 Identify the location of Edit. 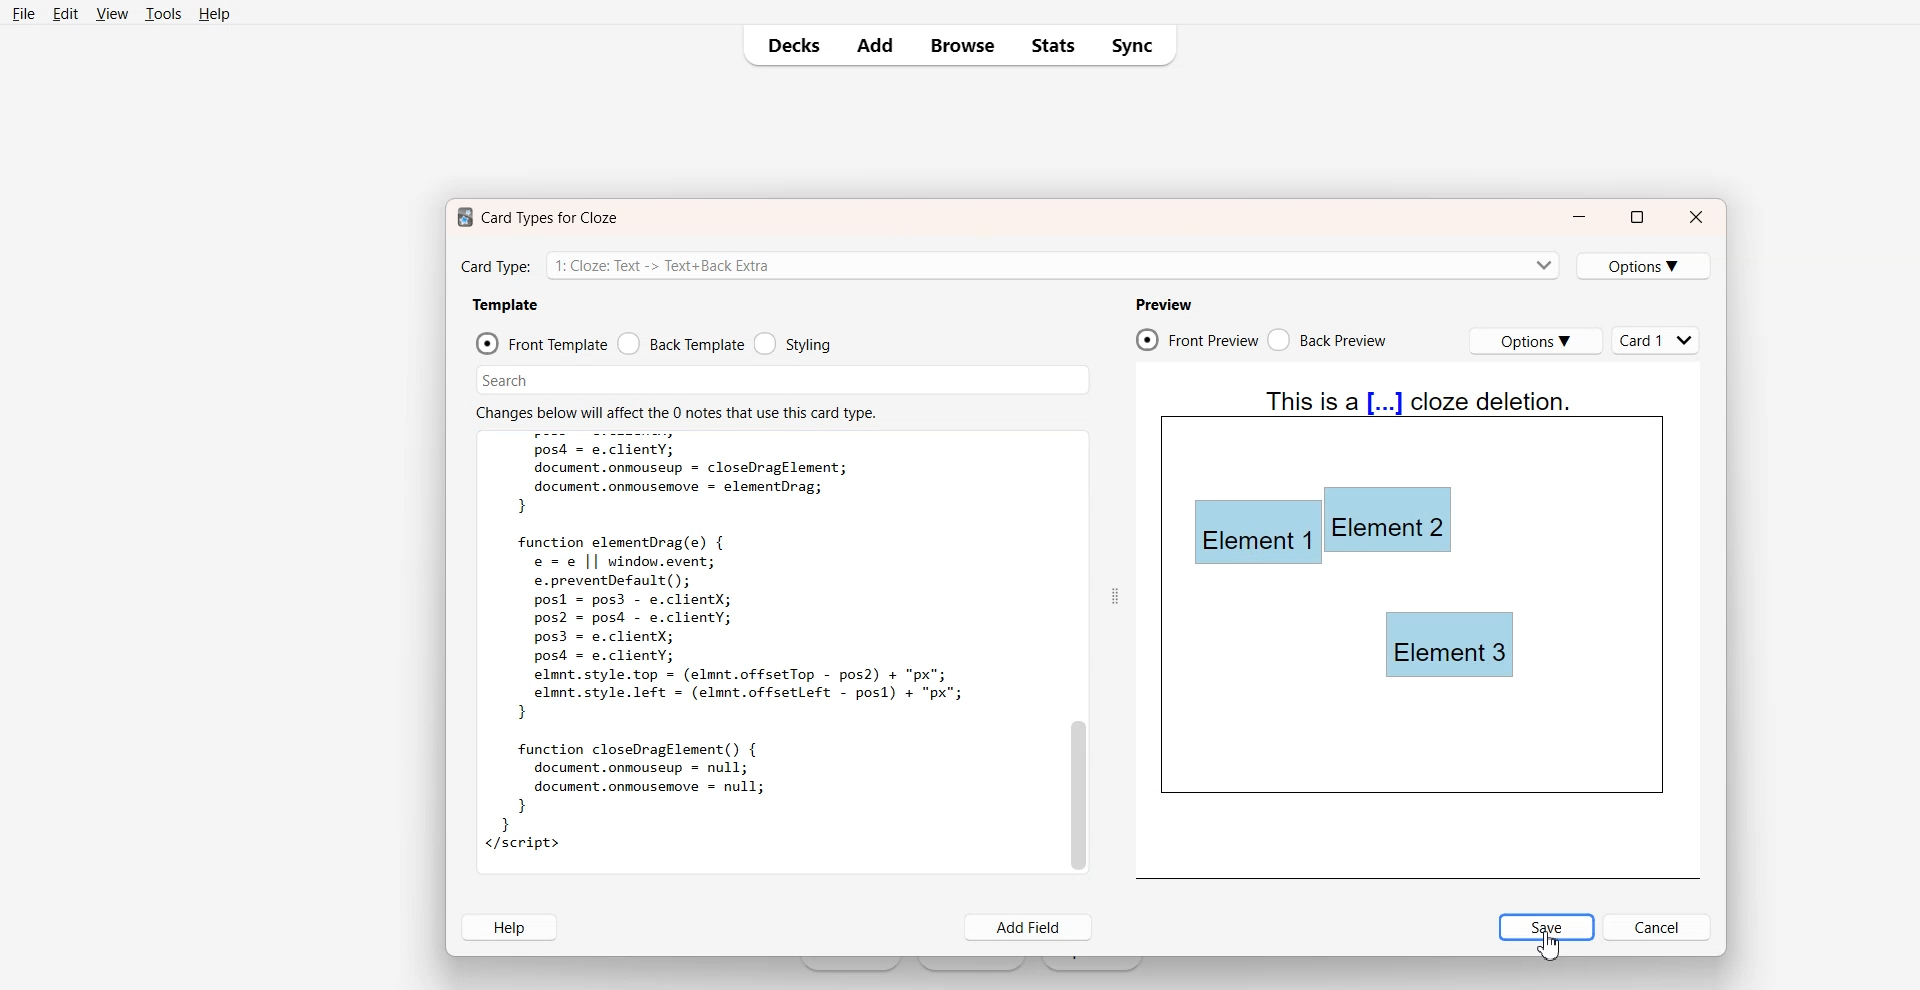
(64, 13).